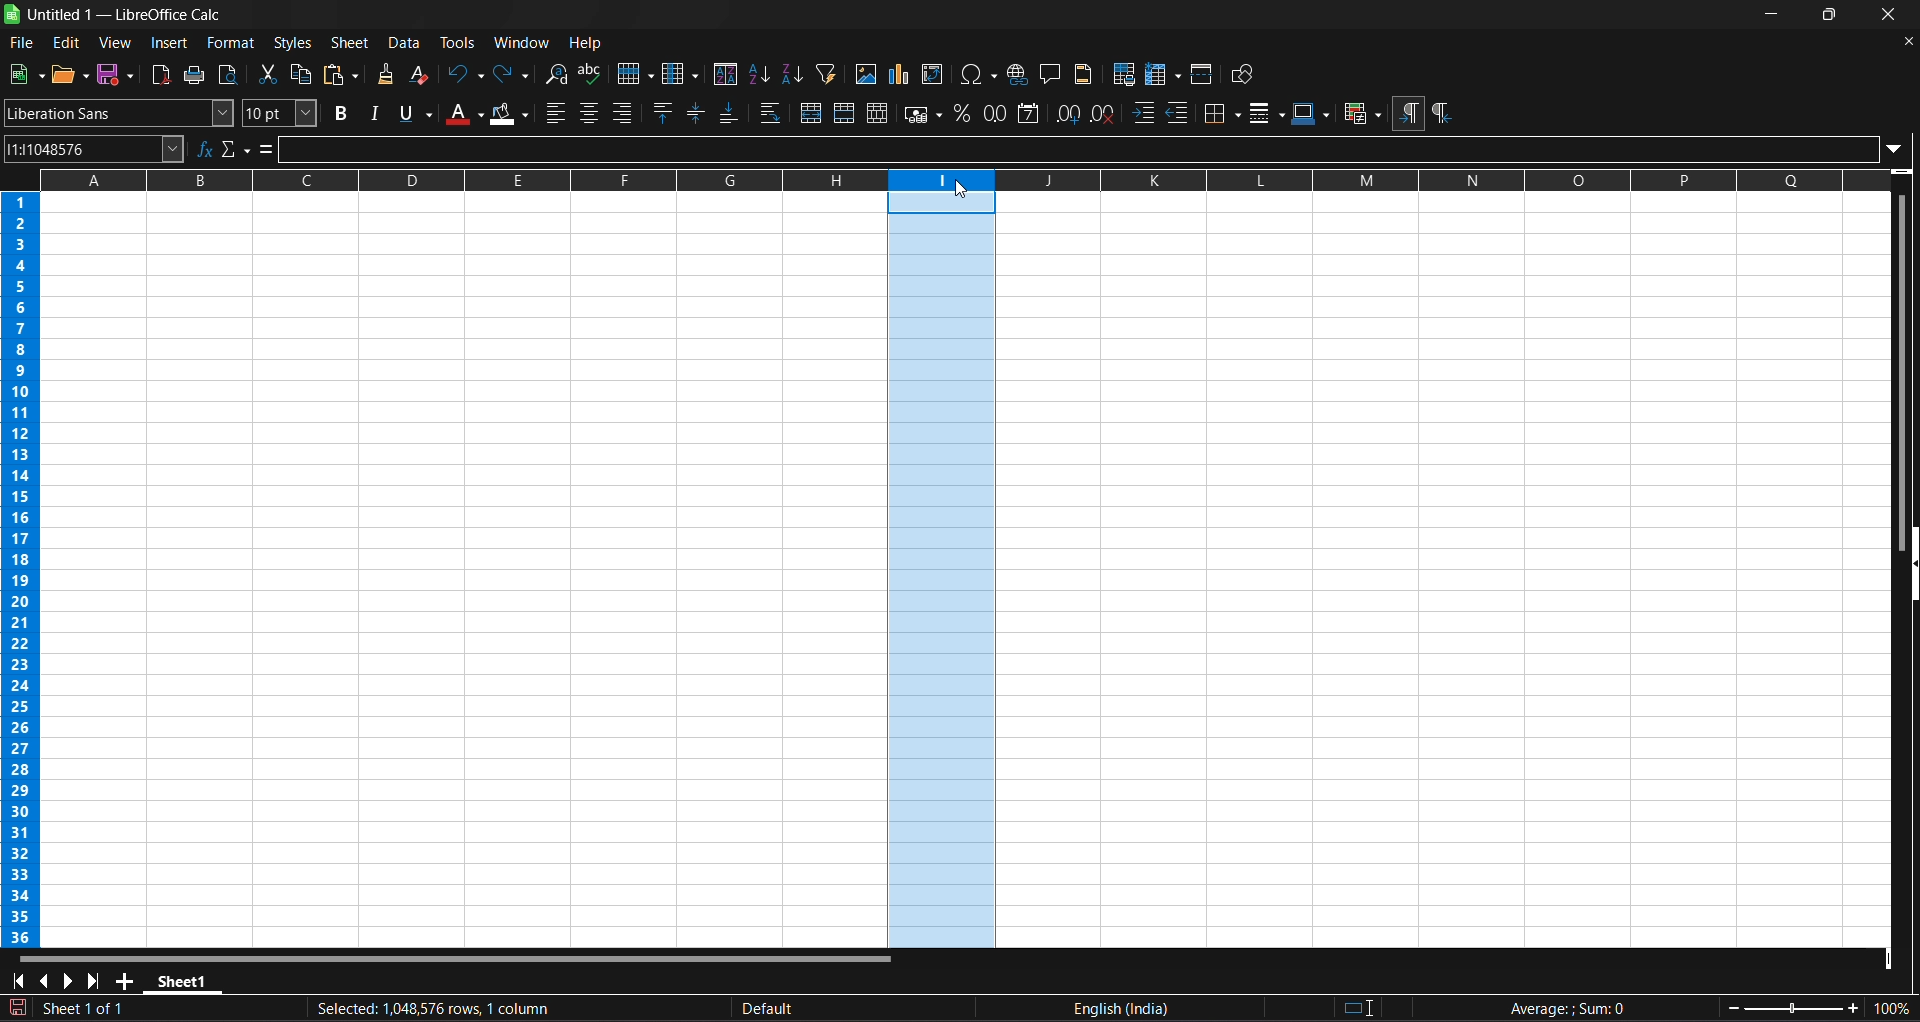  Describe the element at coordinates (979, 74) in the screenshot. I see `insert special characters` at that location.